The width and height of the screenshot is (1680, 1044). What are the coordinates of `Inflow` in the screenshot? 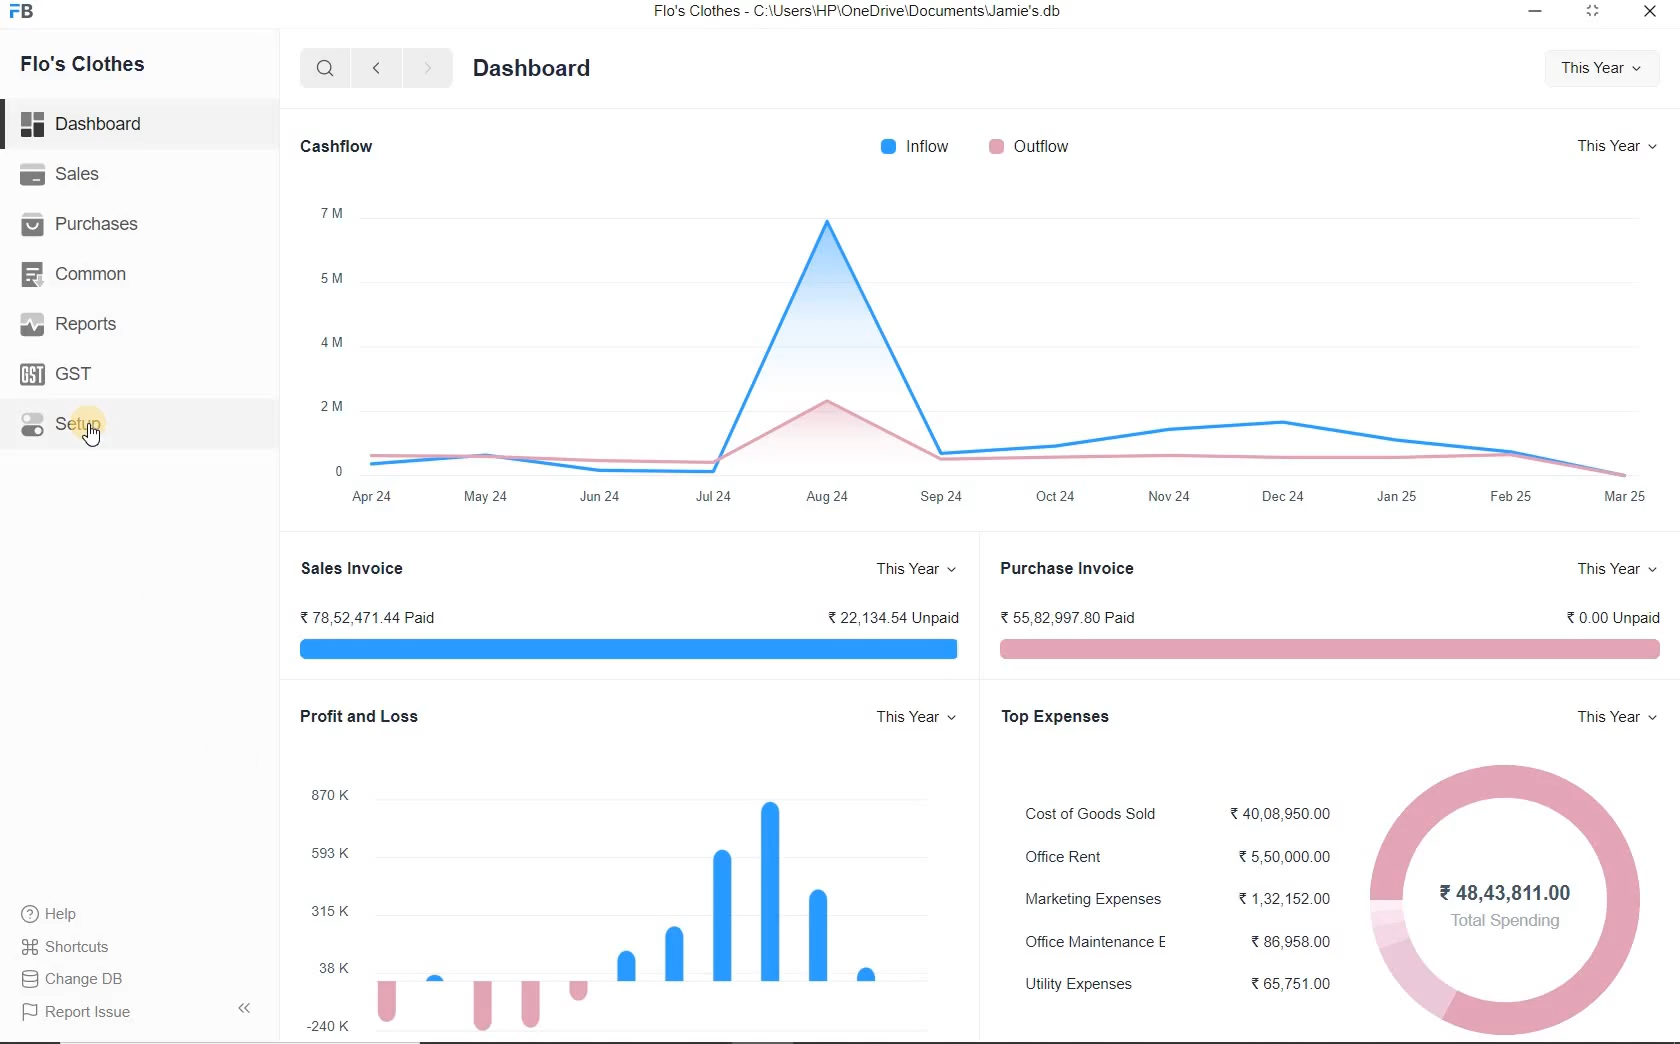 It's located at (920, 143).